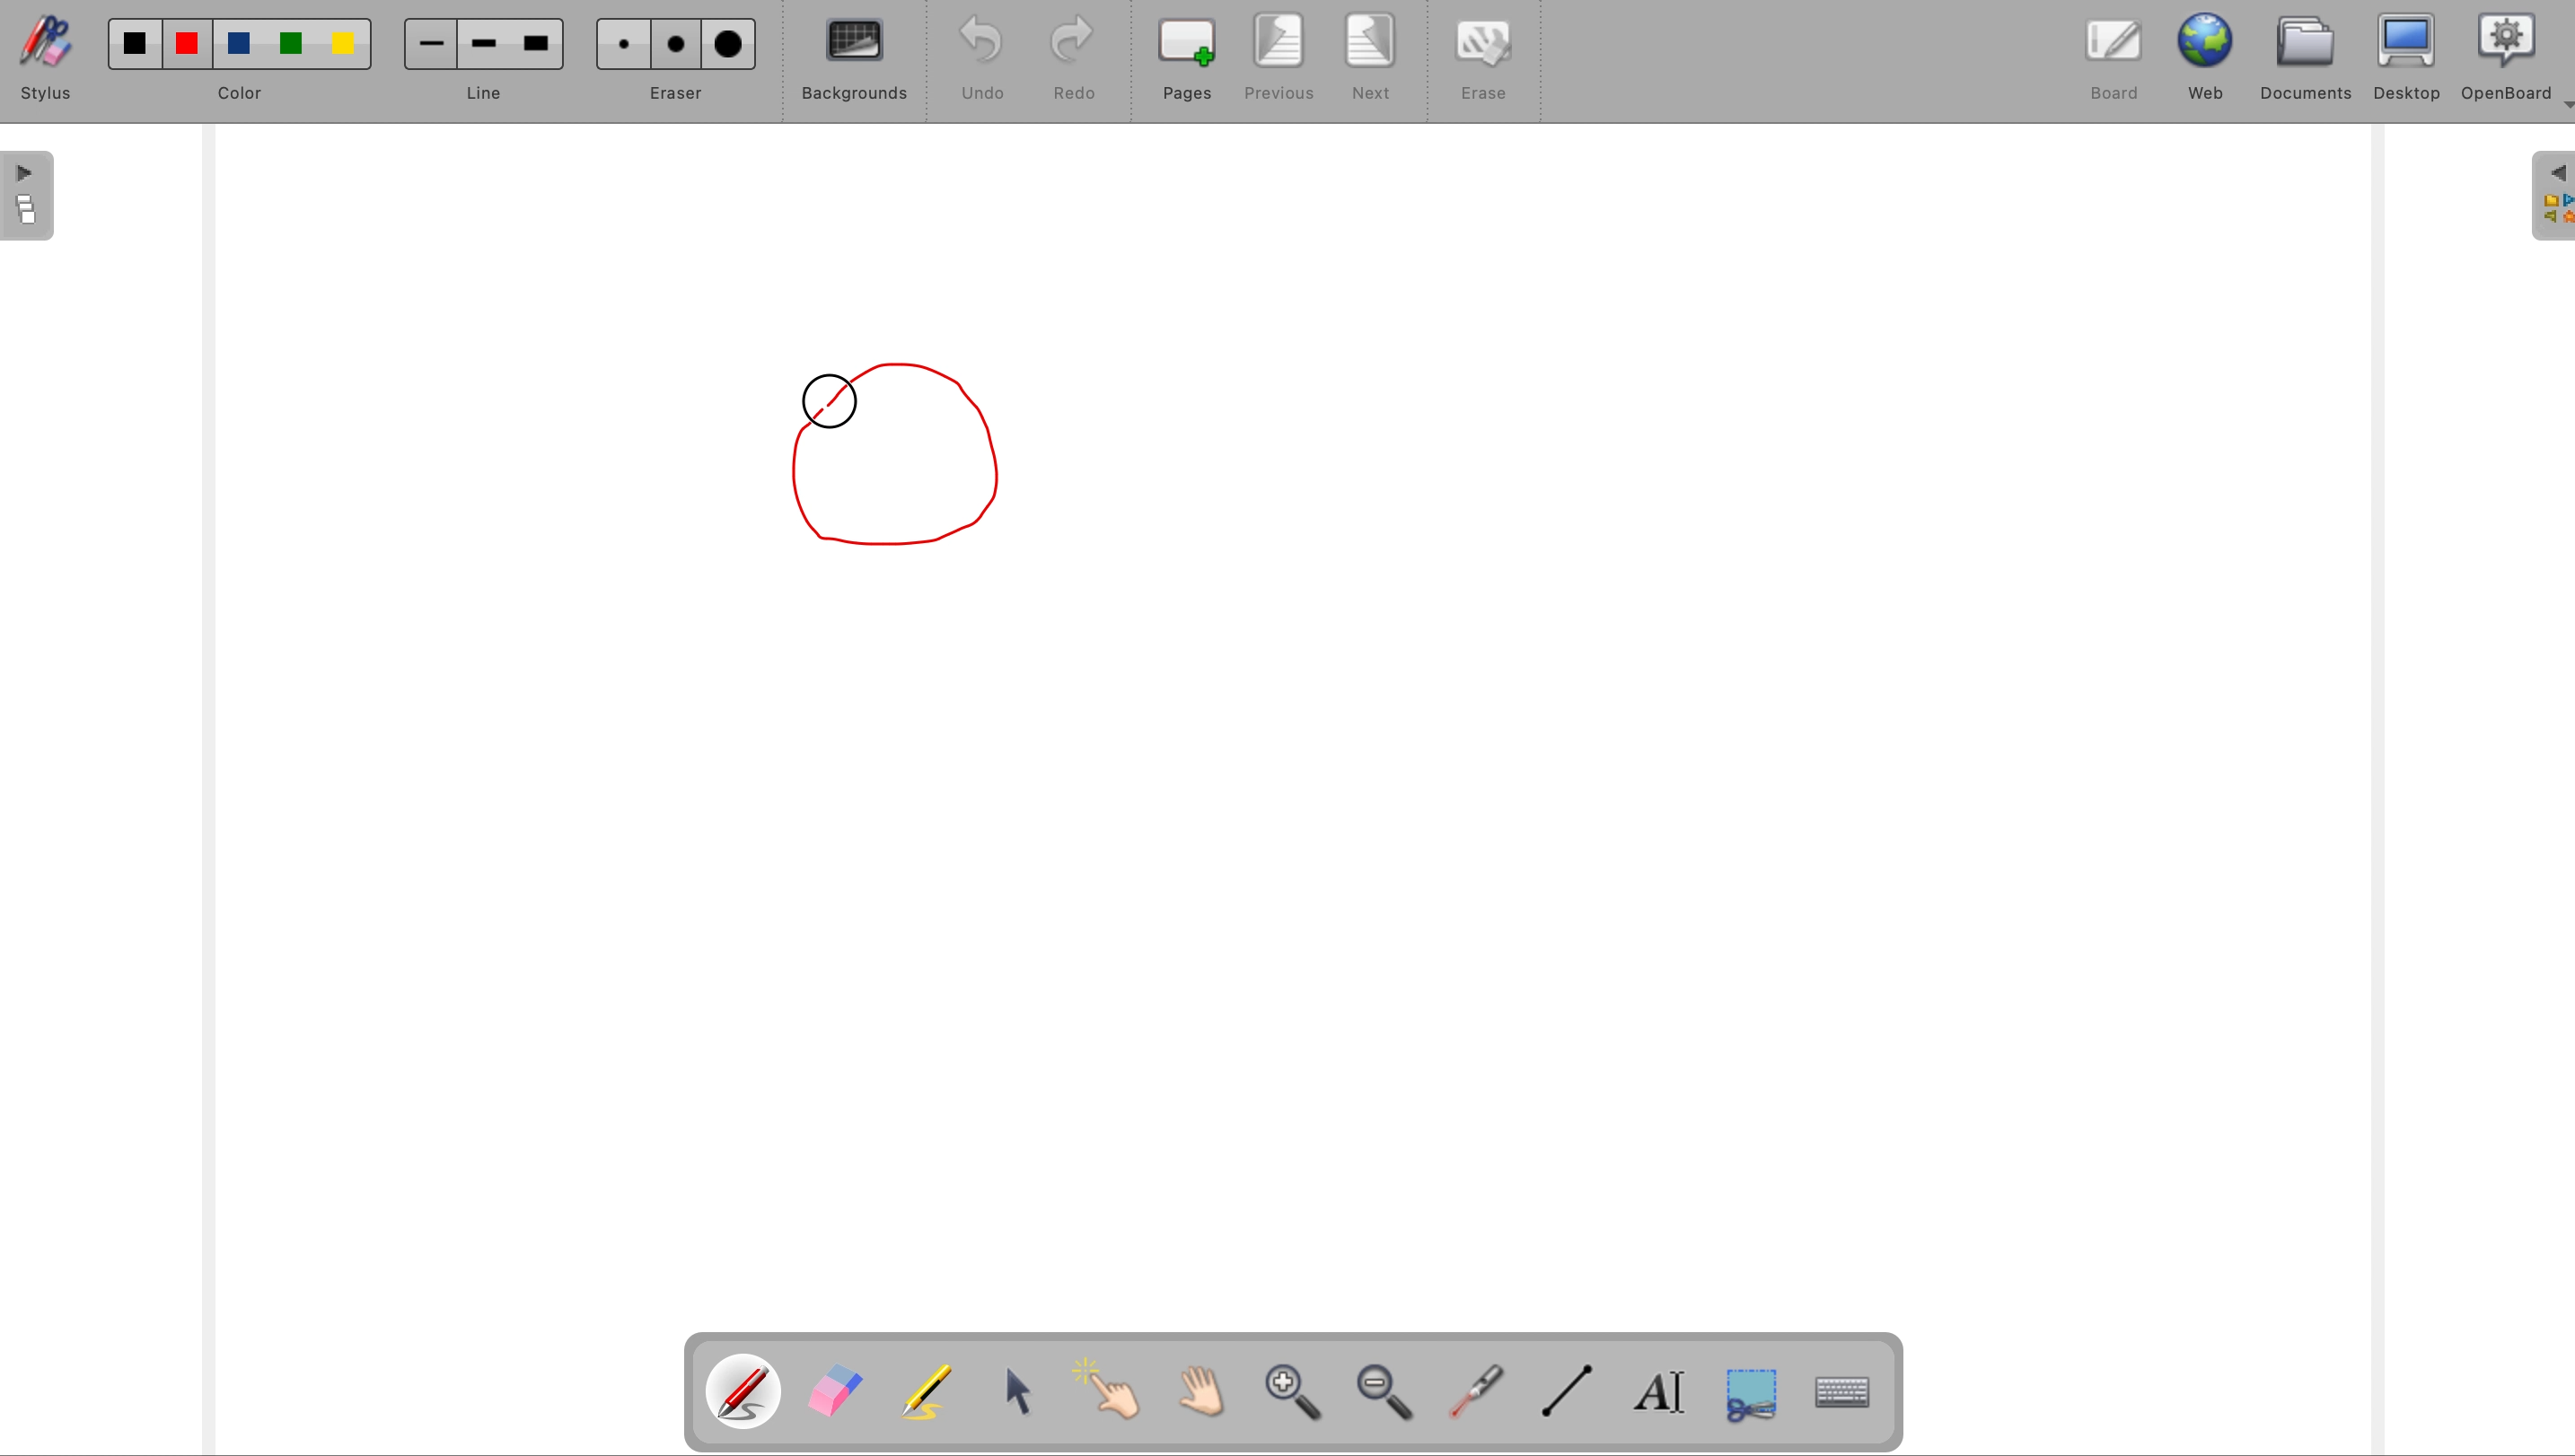 The image size is (2575, 1456). What do you see at coordinates (2548, 197) in the screenshot?
I see `sidebar` at bounding box center [2548, 197].